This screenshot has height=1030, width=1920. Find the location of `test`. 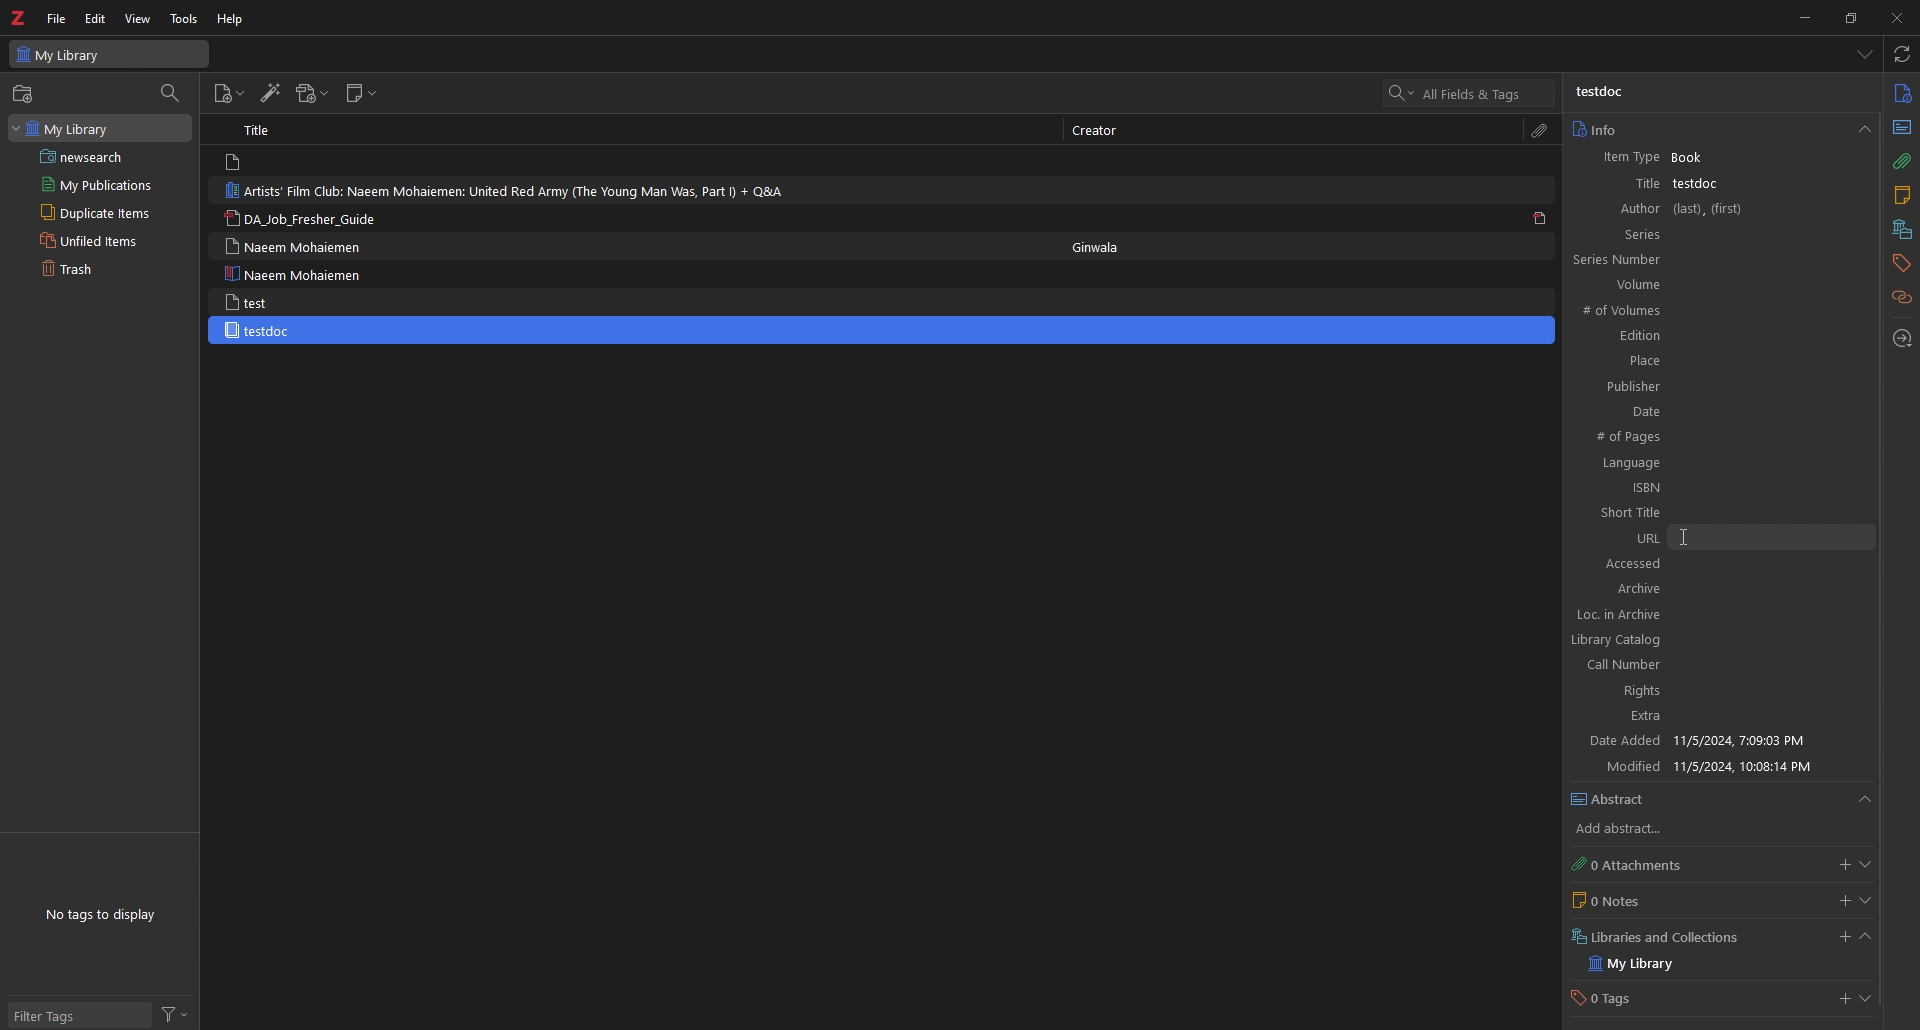

test is located at coordinates (252, 302).